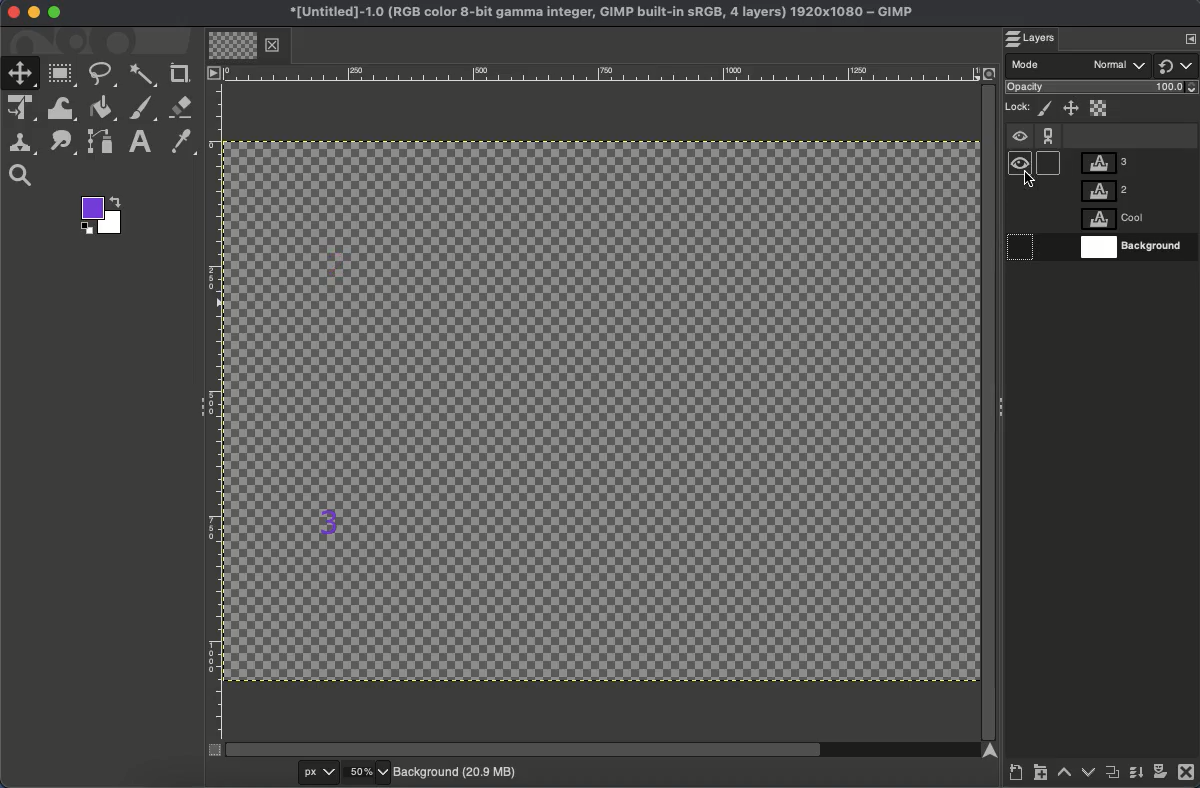 The image size is (1200, 788). Describe the element at coordinates (214, 412) in the screenshot. I see `Ruler` at that location.